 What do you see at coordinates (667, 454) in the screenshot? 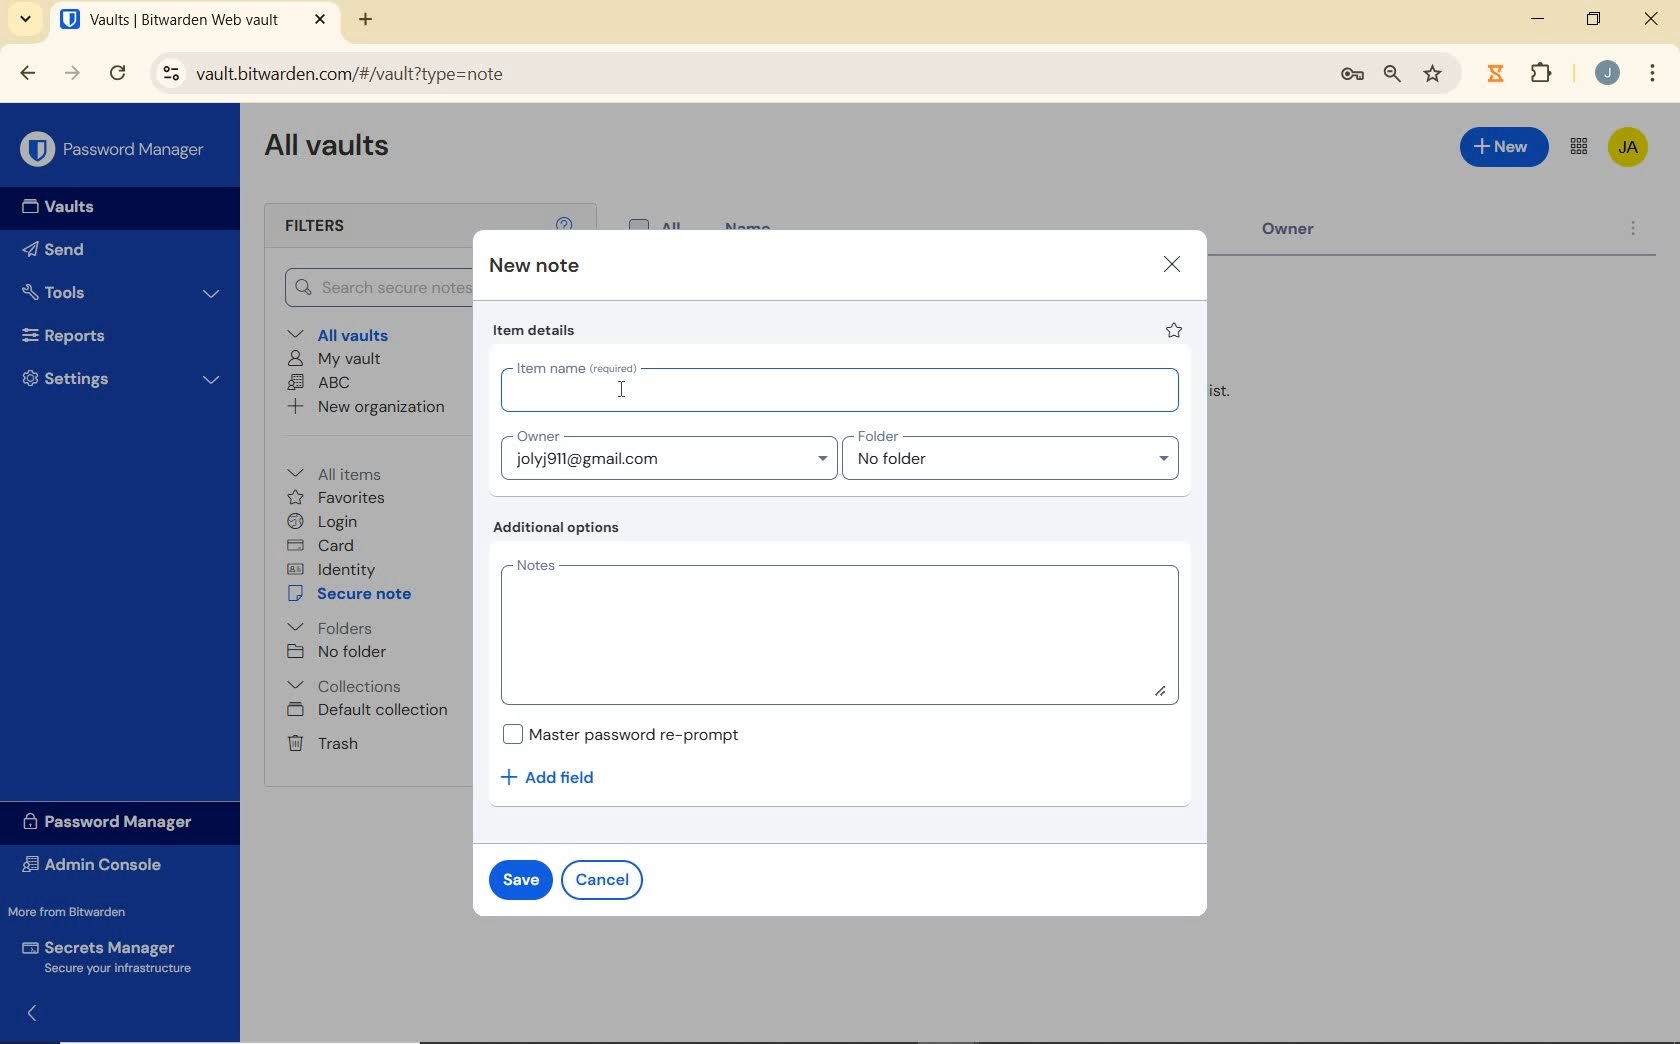
I see `Owner` at bounding box center [667, 454].